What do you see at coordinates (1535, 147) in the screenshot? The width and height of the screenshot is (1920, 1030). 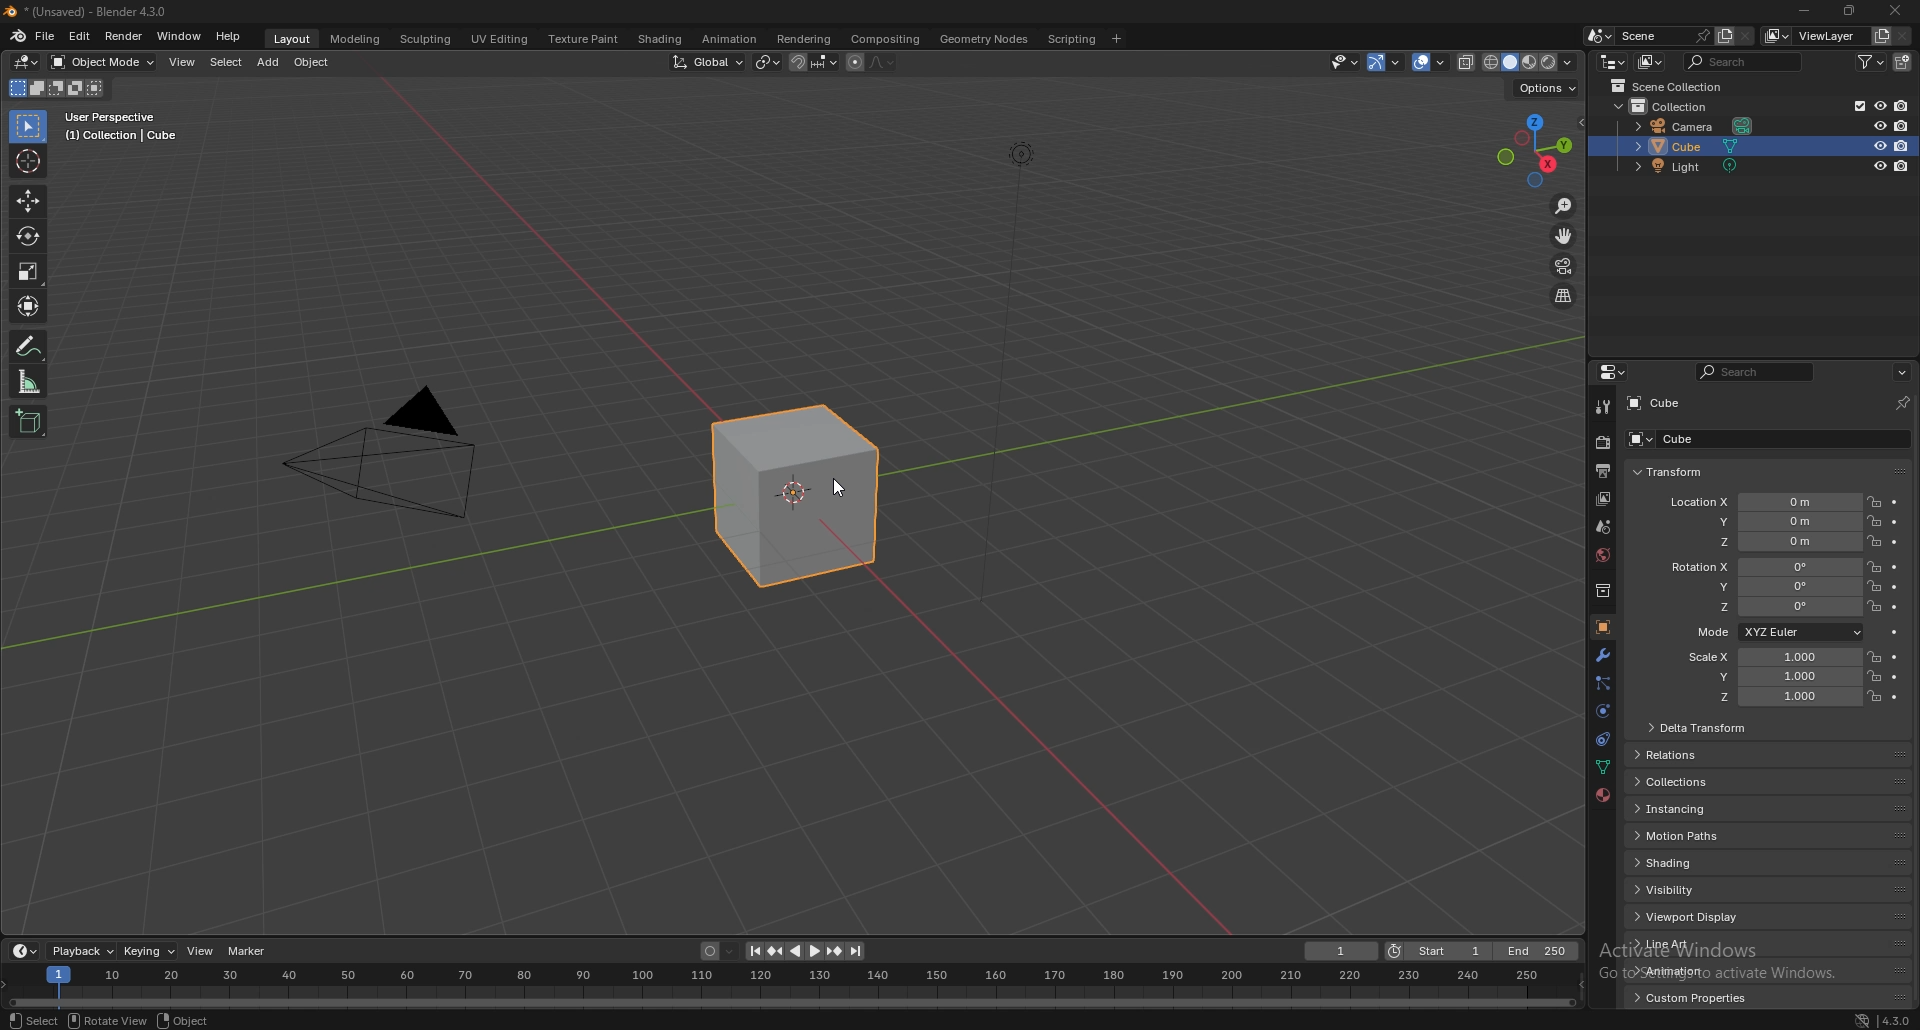 I see `use a preset viewport` at bounding box center [1535, 147].